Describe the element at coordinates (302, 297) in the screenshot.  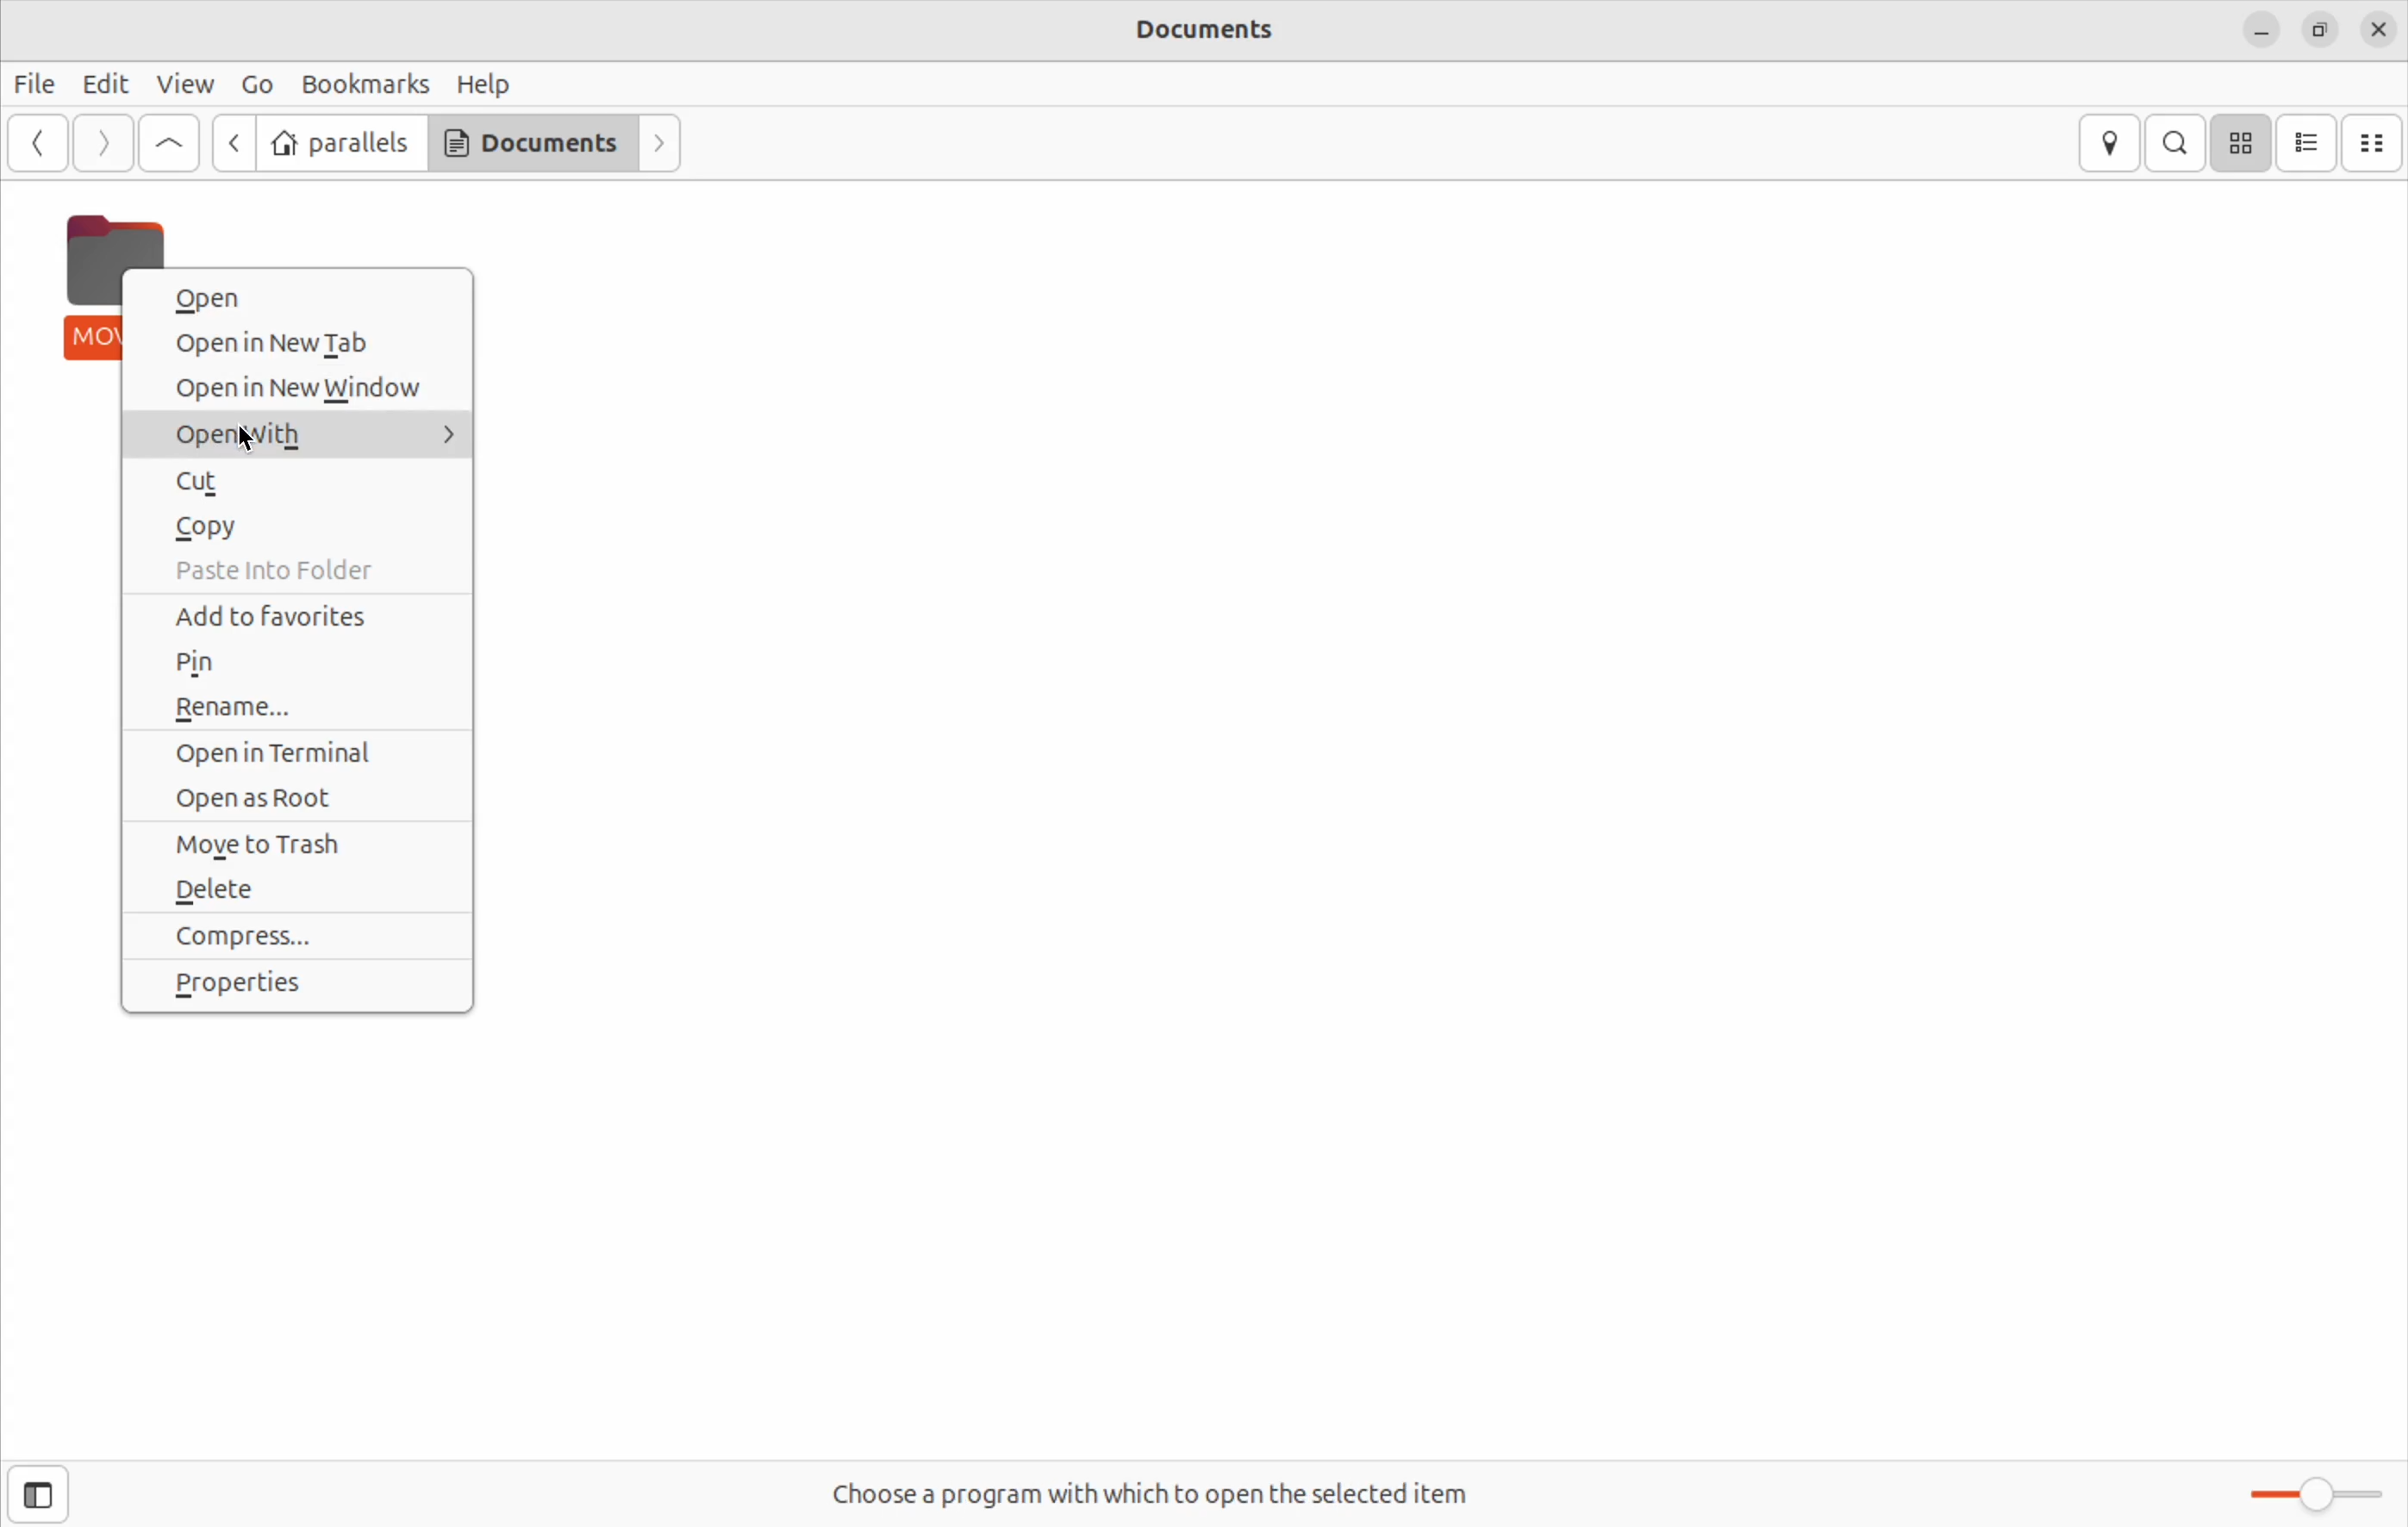
I see `open` at that location.